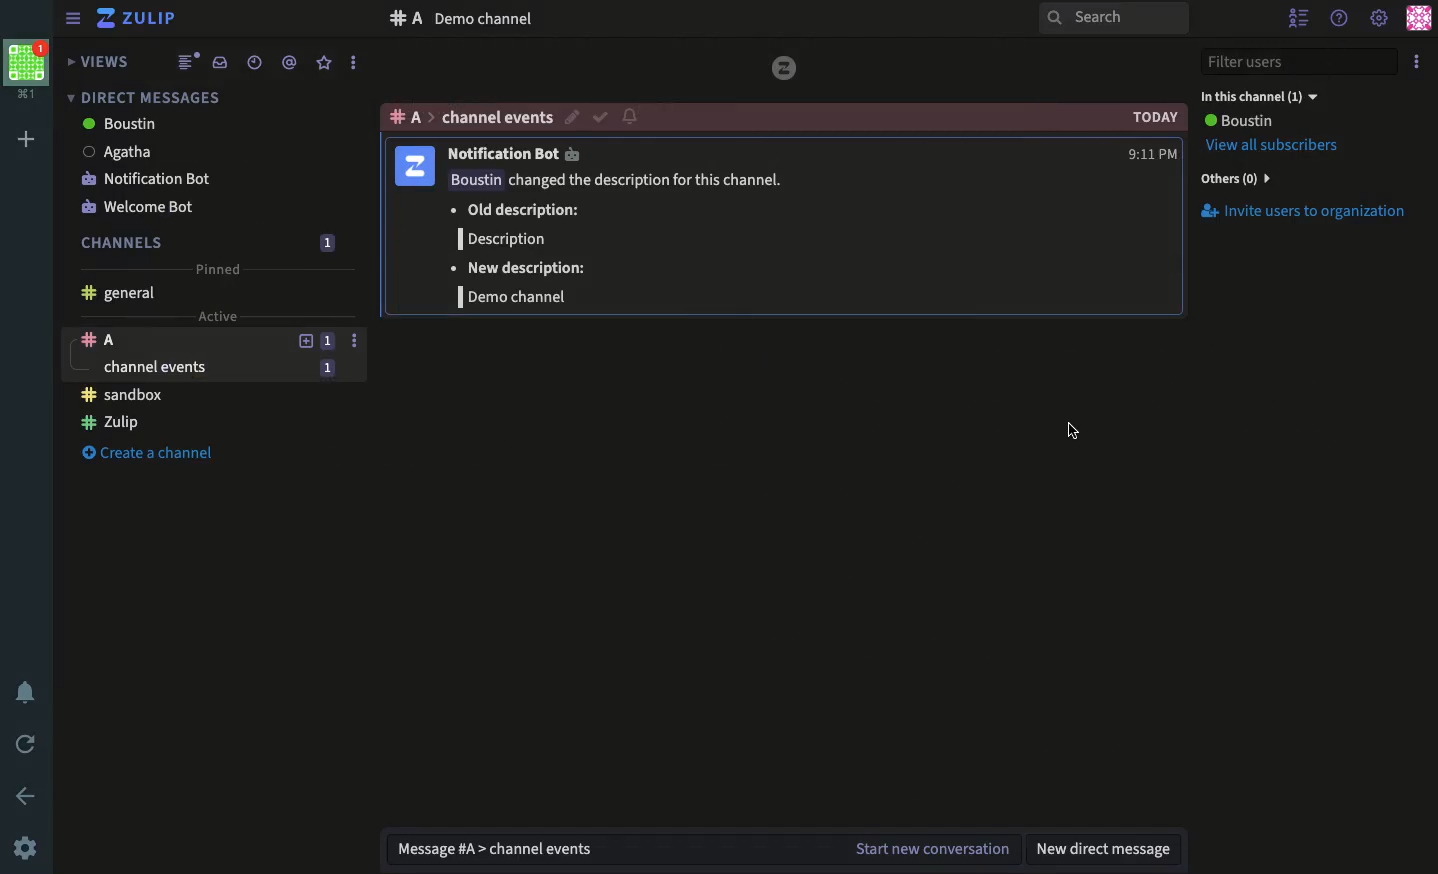 This screenshot has height=874, width=1438. What do you see at coordinates (355, 340) in the screenshot?
I see `options` at bounding box center [355, 340].